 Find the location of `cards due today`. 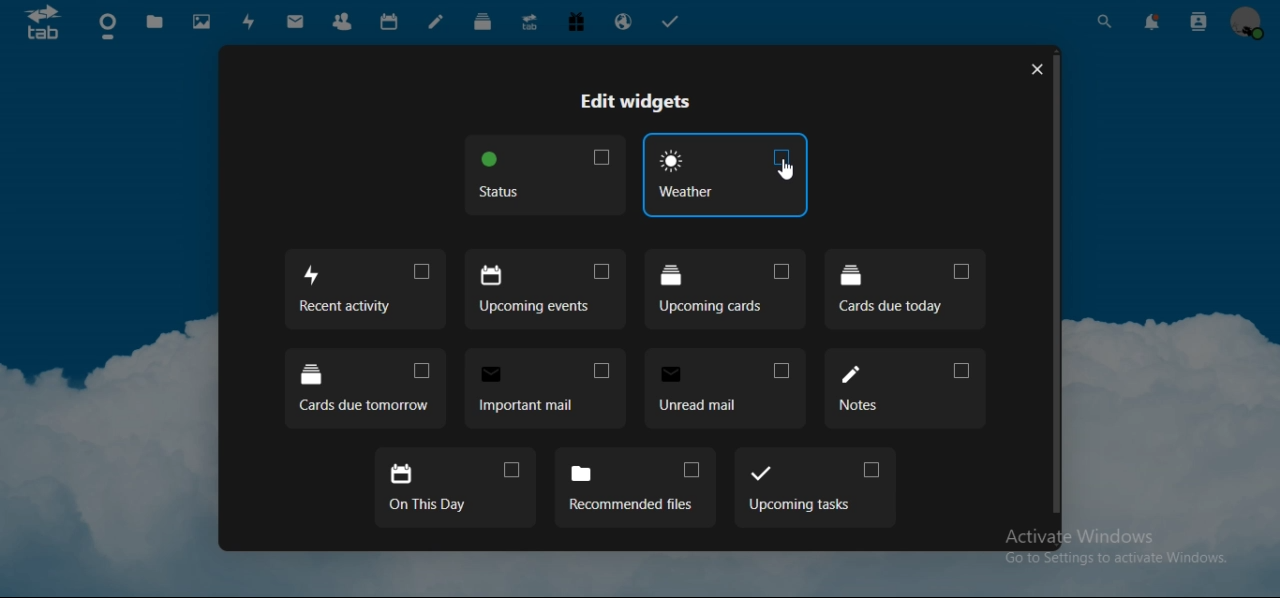

cards due today is located at coordinates (904, 289).